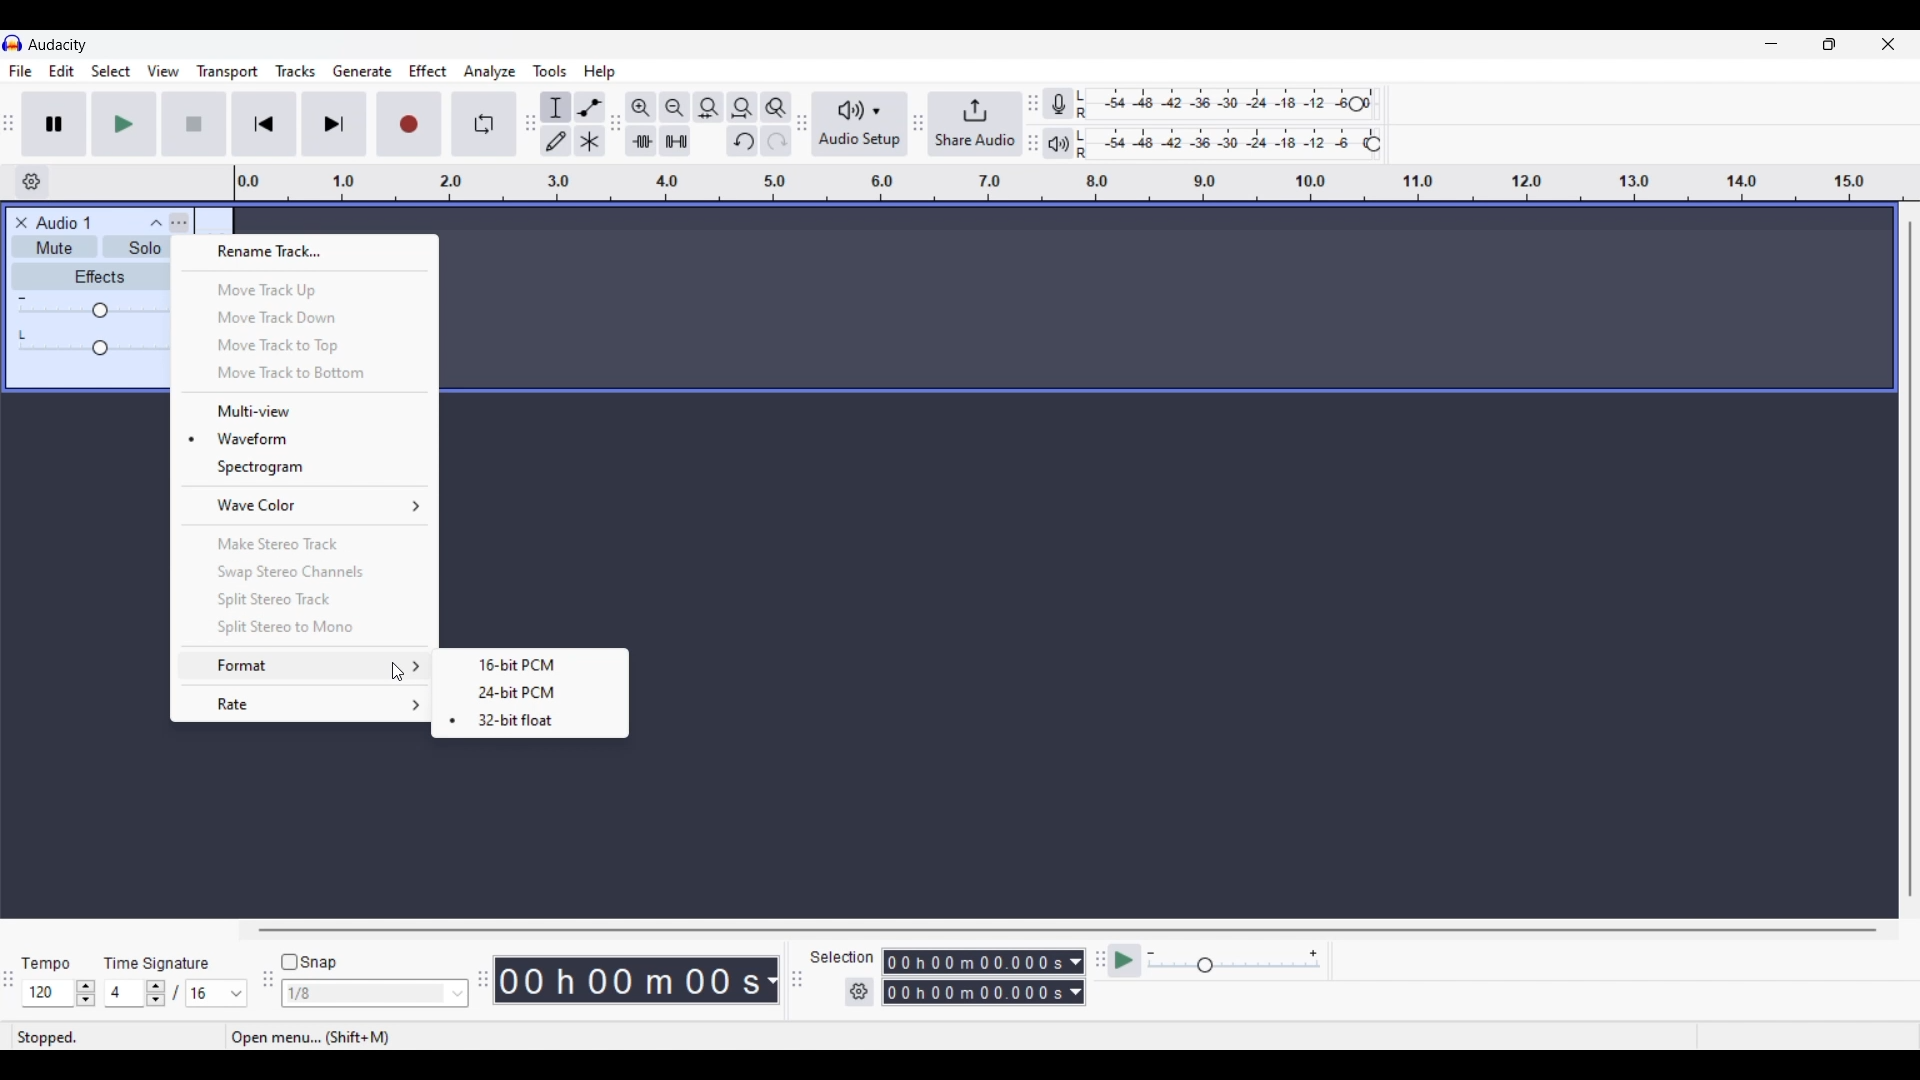  What do you see at coordinates (1234, 967) in the screenshot?
I see `Slider to change playback speed` at bounding box center [1234, 967].